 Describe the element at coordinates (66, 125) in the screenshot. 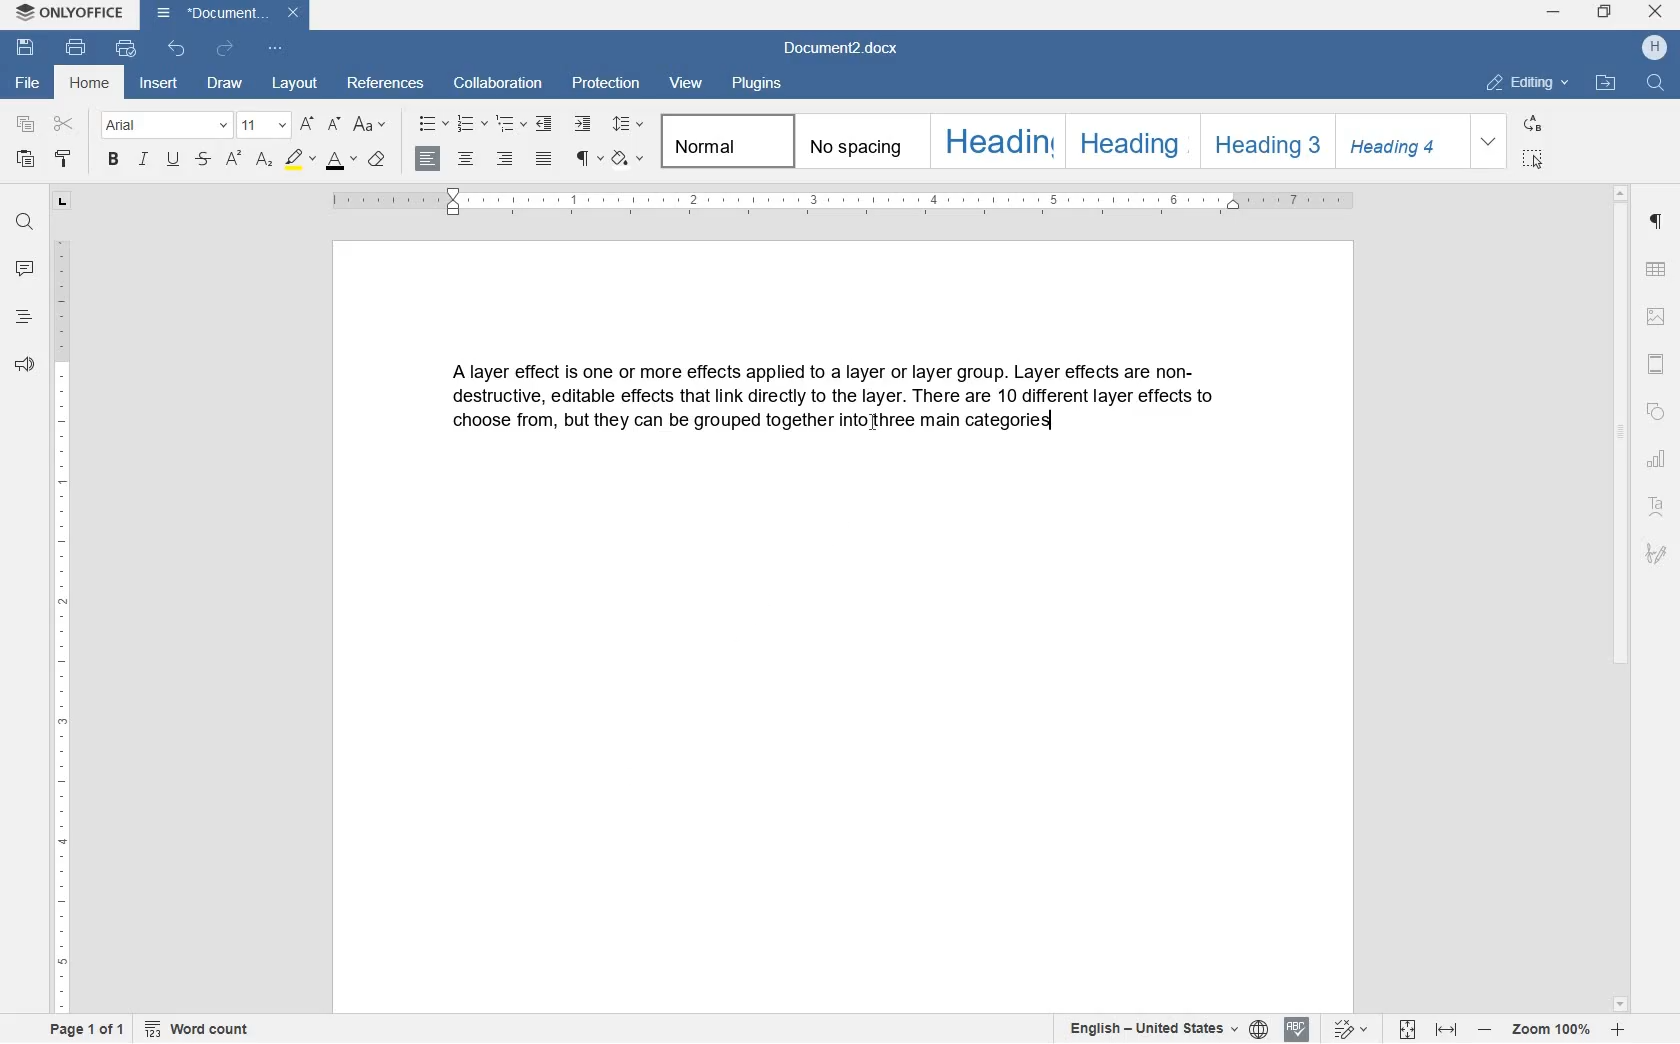

I see `cut` at that location.